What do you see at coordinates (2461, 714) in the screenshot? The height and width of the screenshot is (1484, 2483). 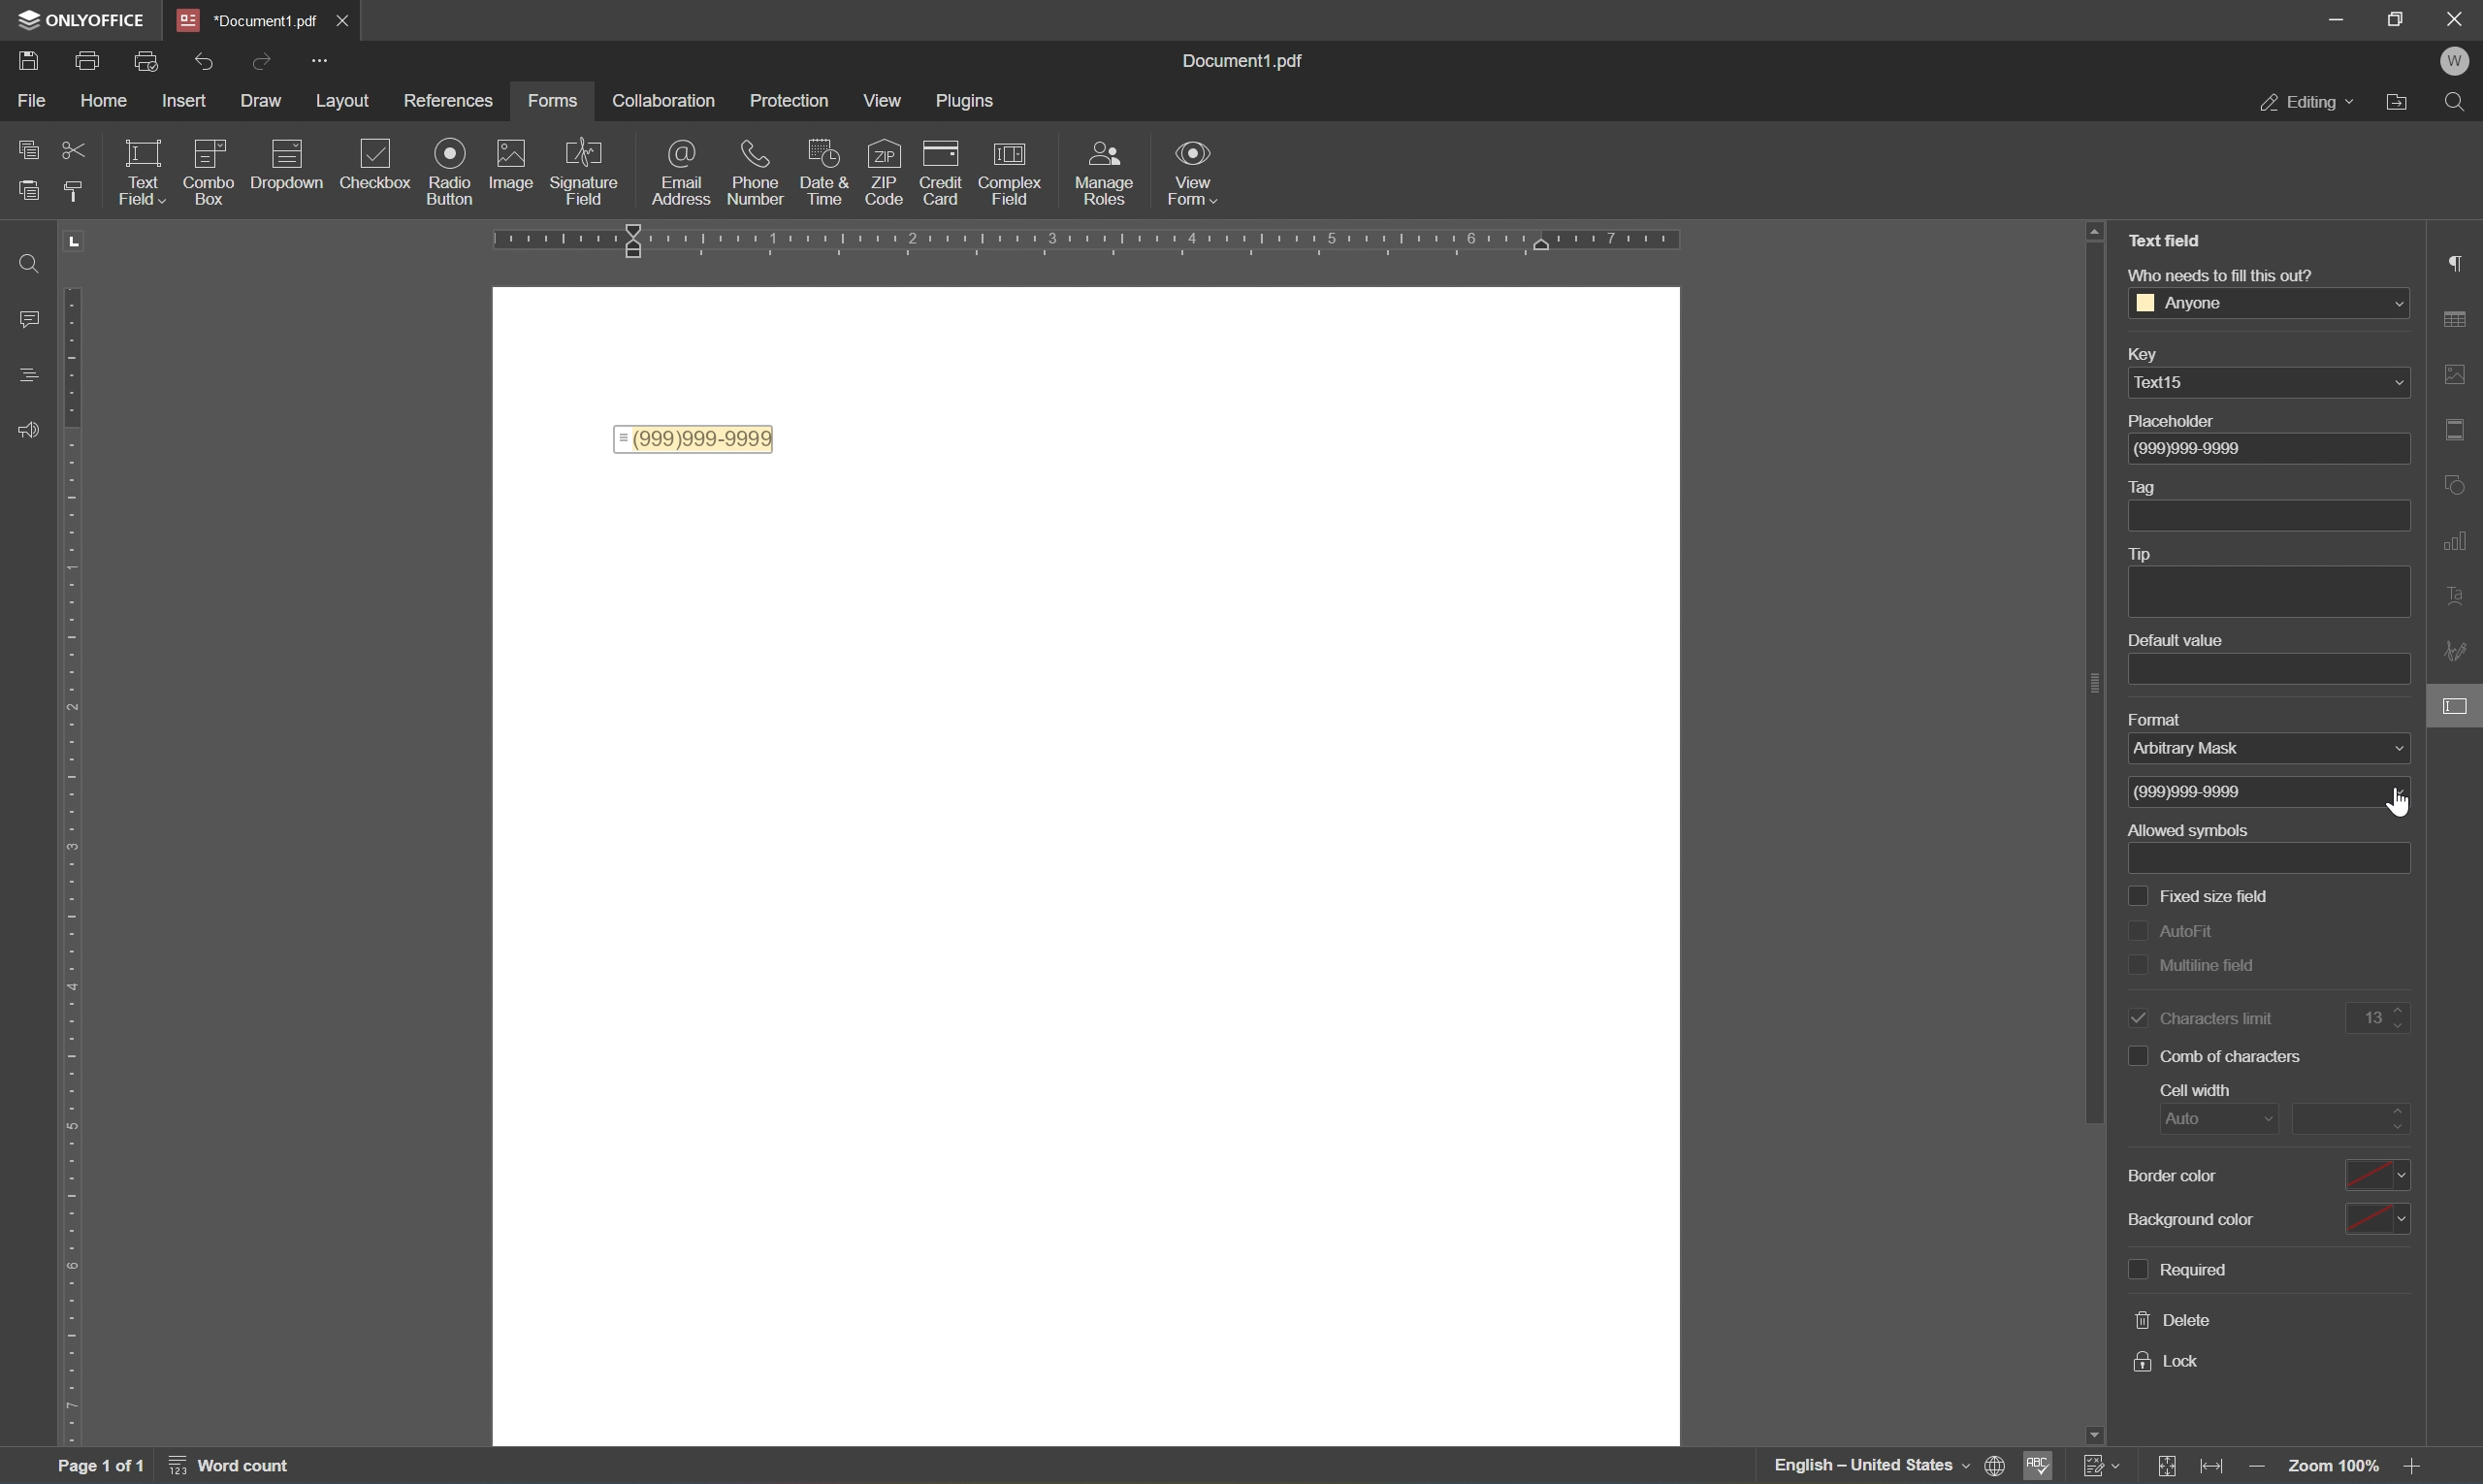 I see `cursor` at bounding box center [2461, 714].